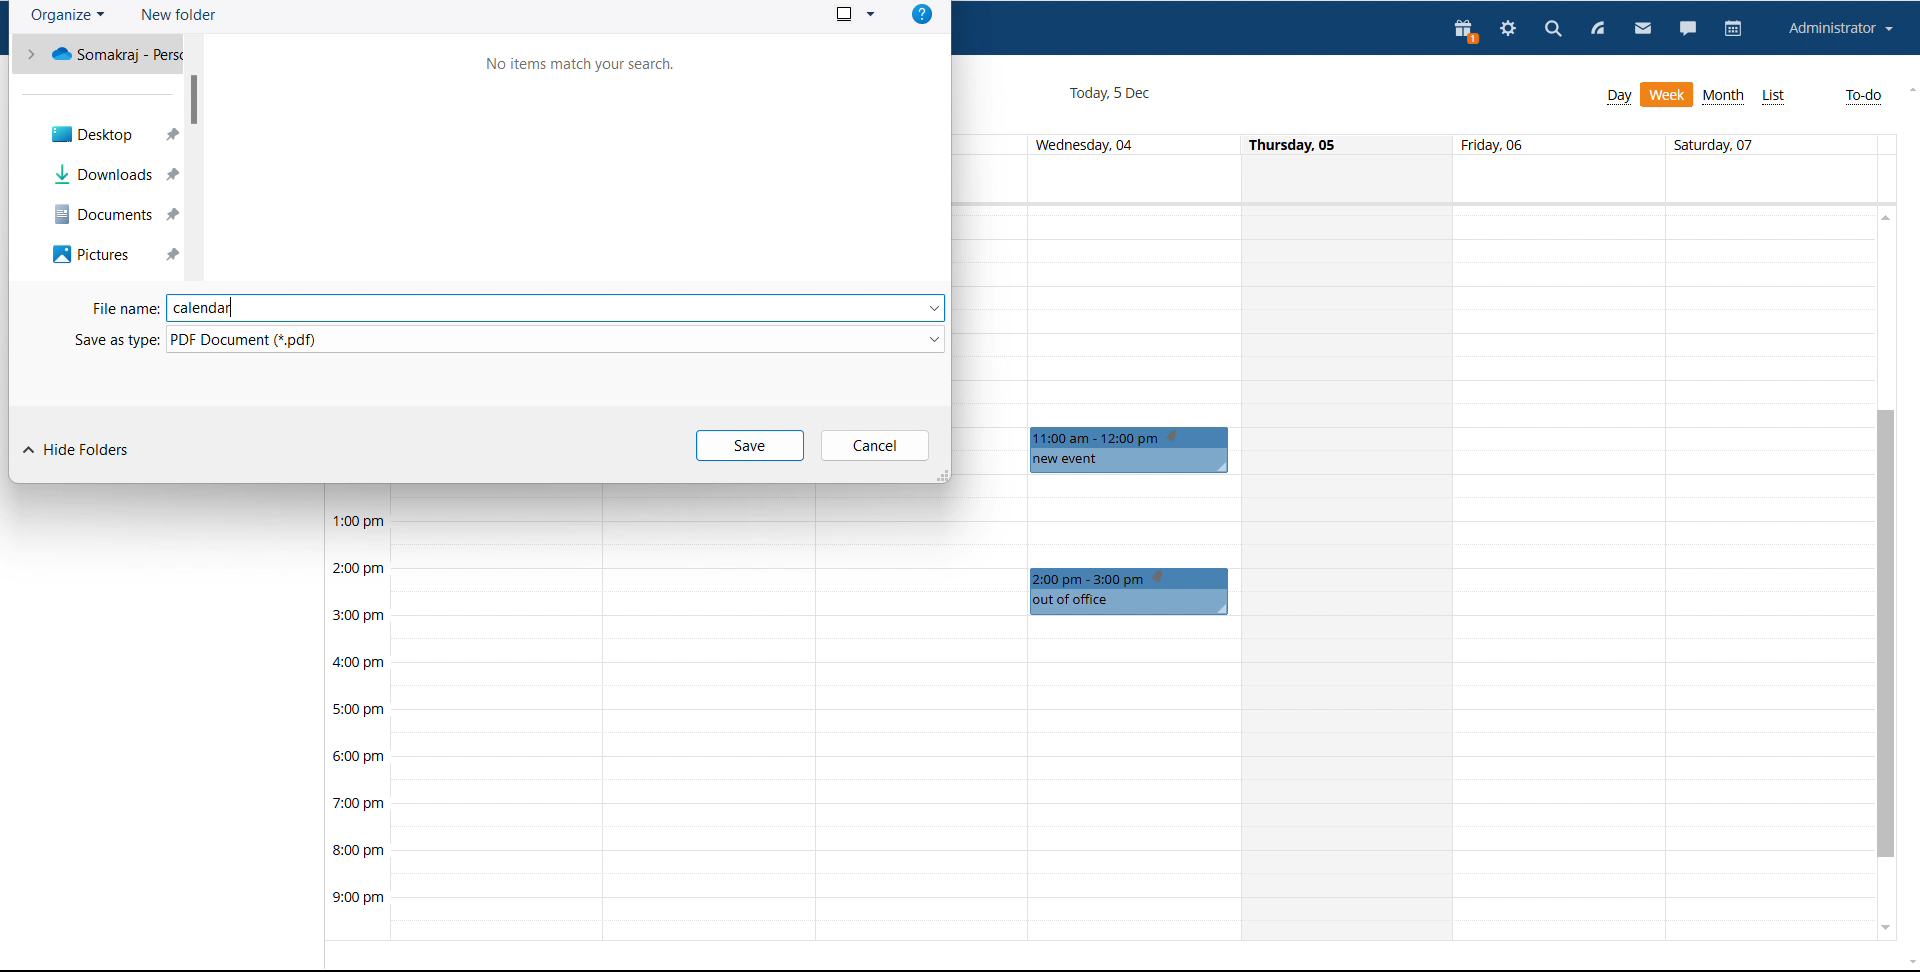 The width and height of the screenshot is (1920, 972). I want to click on save, so click(751, 446).